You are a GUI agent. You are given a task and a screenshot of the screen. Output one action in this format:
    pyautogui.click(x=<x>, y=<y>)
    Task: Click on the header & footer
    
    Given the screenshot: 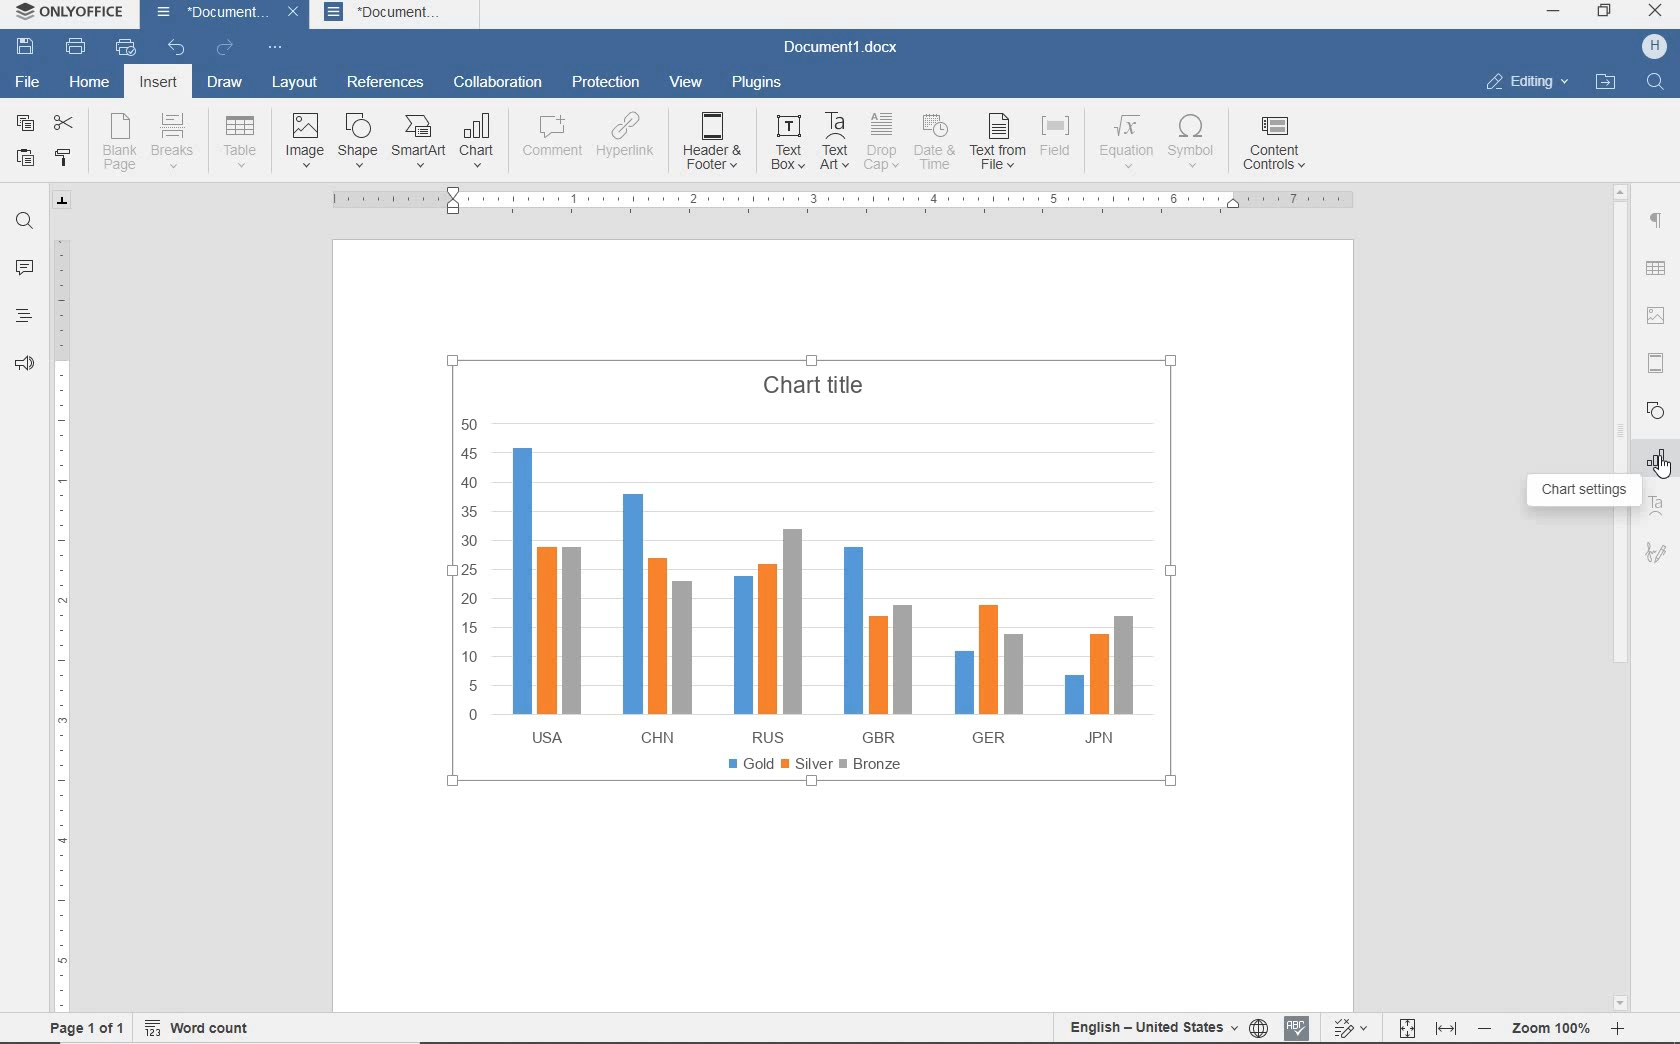 What is the action you would take?
    pyautogui.click(x=716, y=142)
    